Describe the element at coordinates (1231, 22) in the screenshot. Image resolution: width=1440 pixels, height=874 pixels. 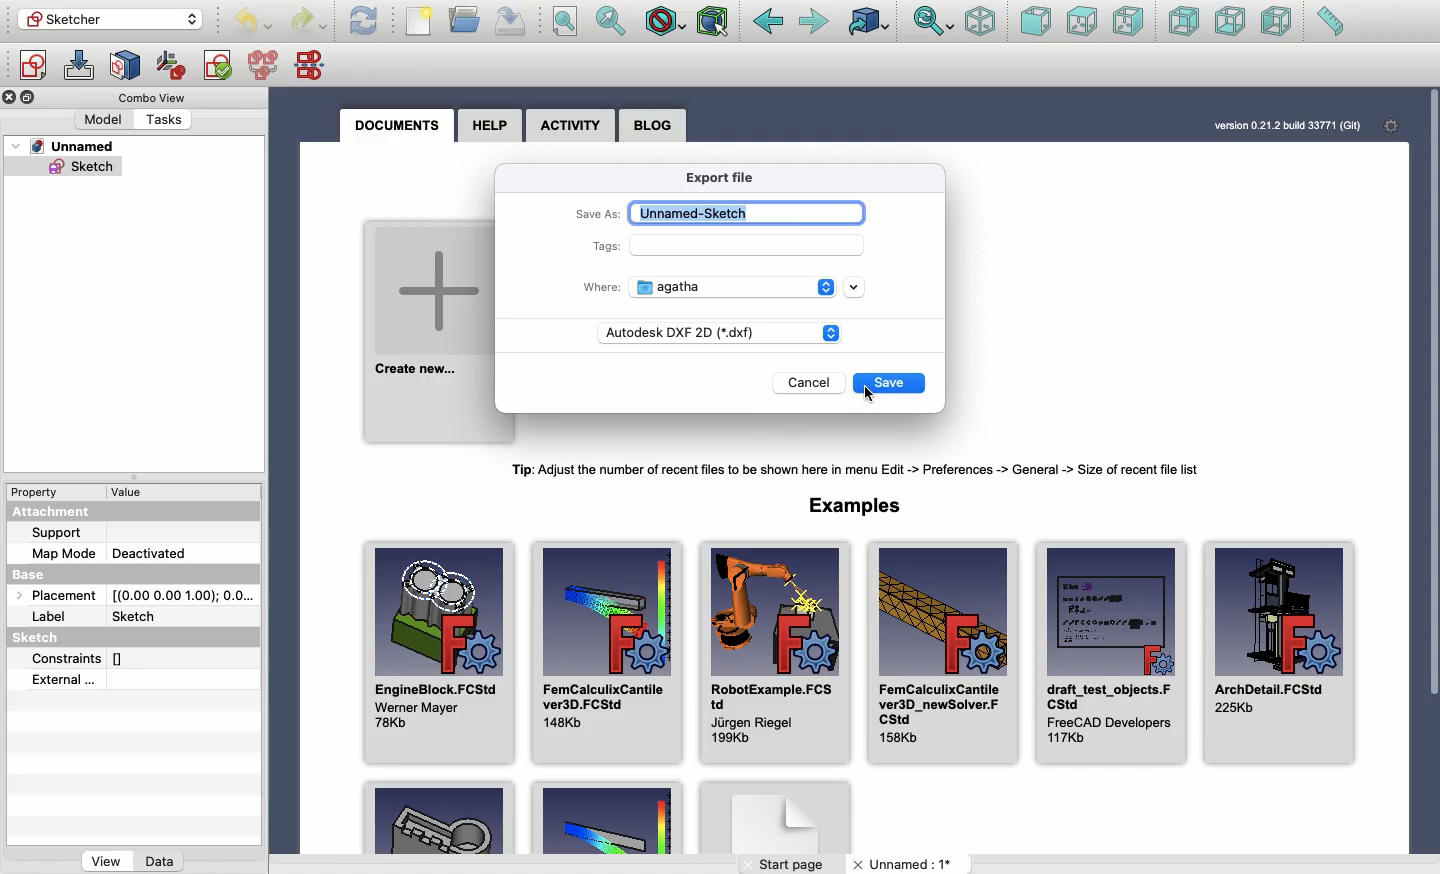
I see `Bottom` at that location.